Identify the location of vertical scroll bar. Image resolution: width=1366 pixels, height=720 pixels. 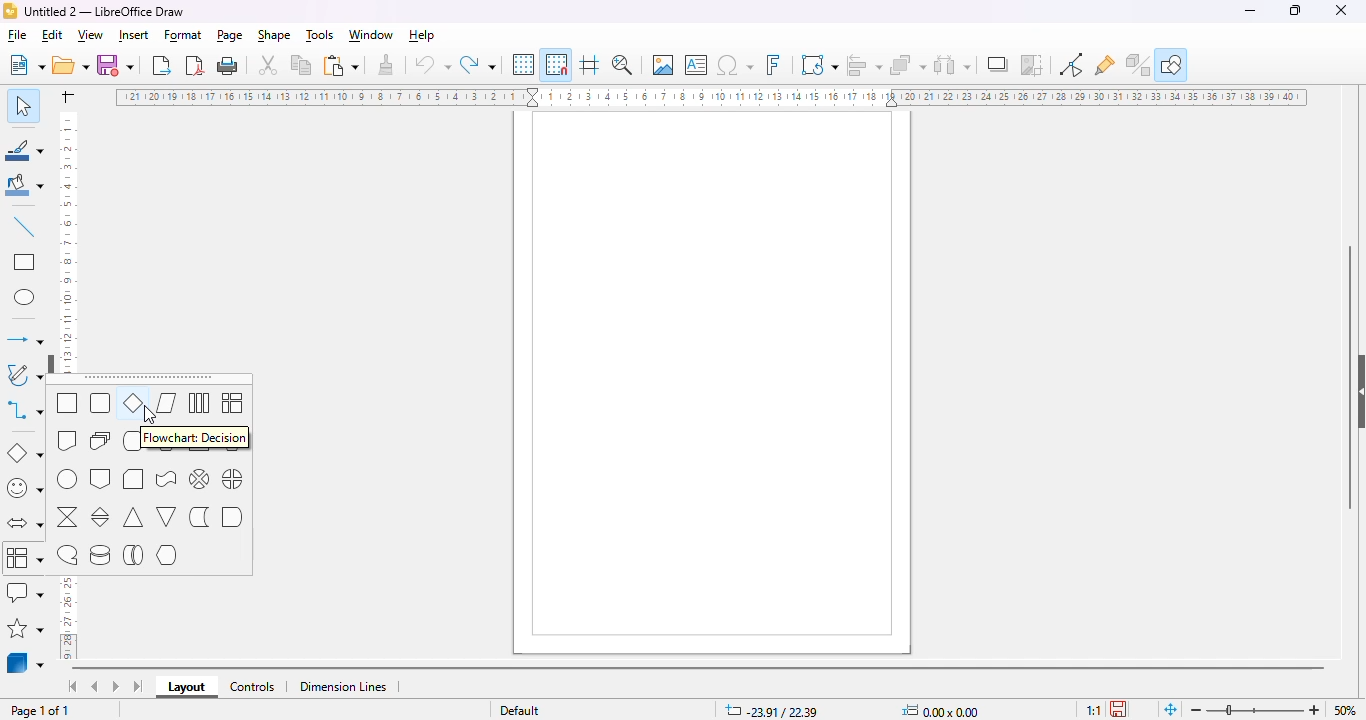
(1347, 378).